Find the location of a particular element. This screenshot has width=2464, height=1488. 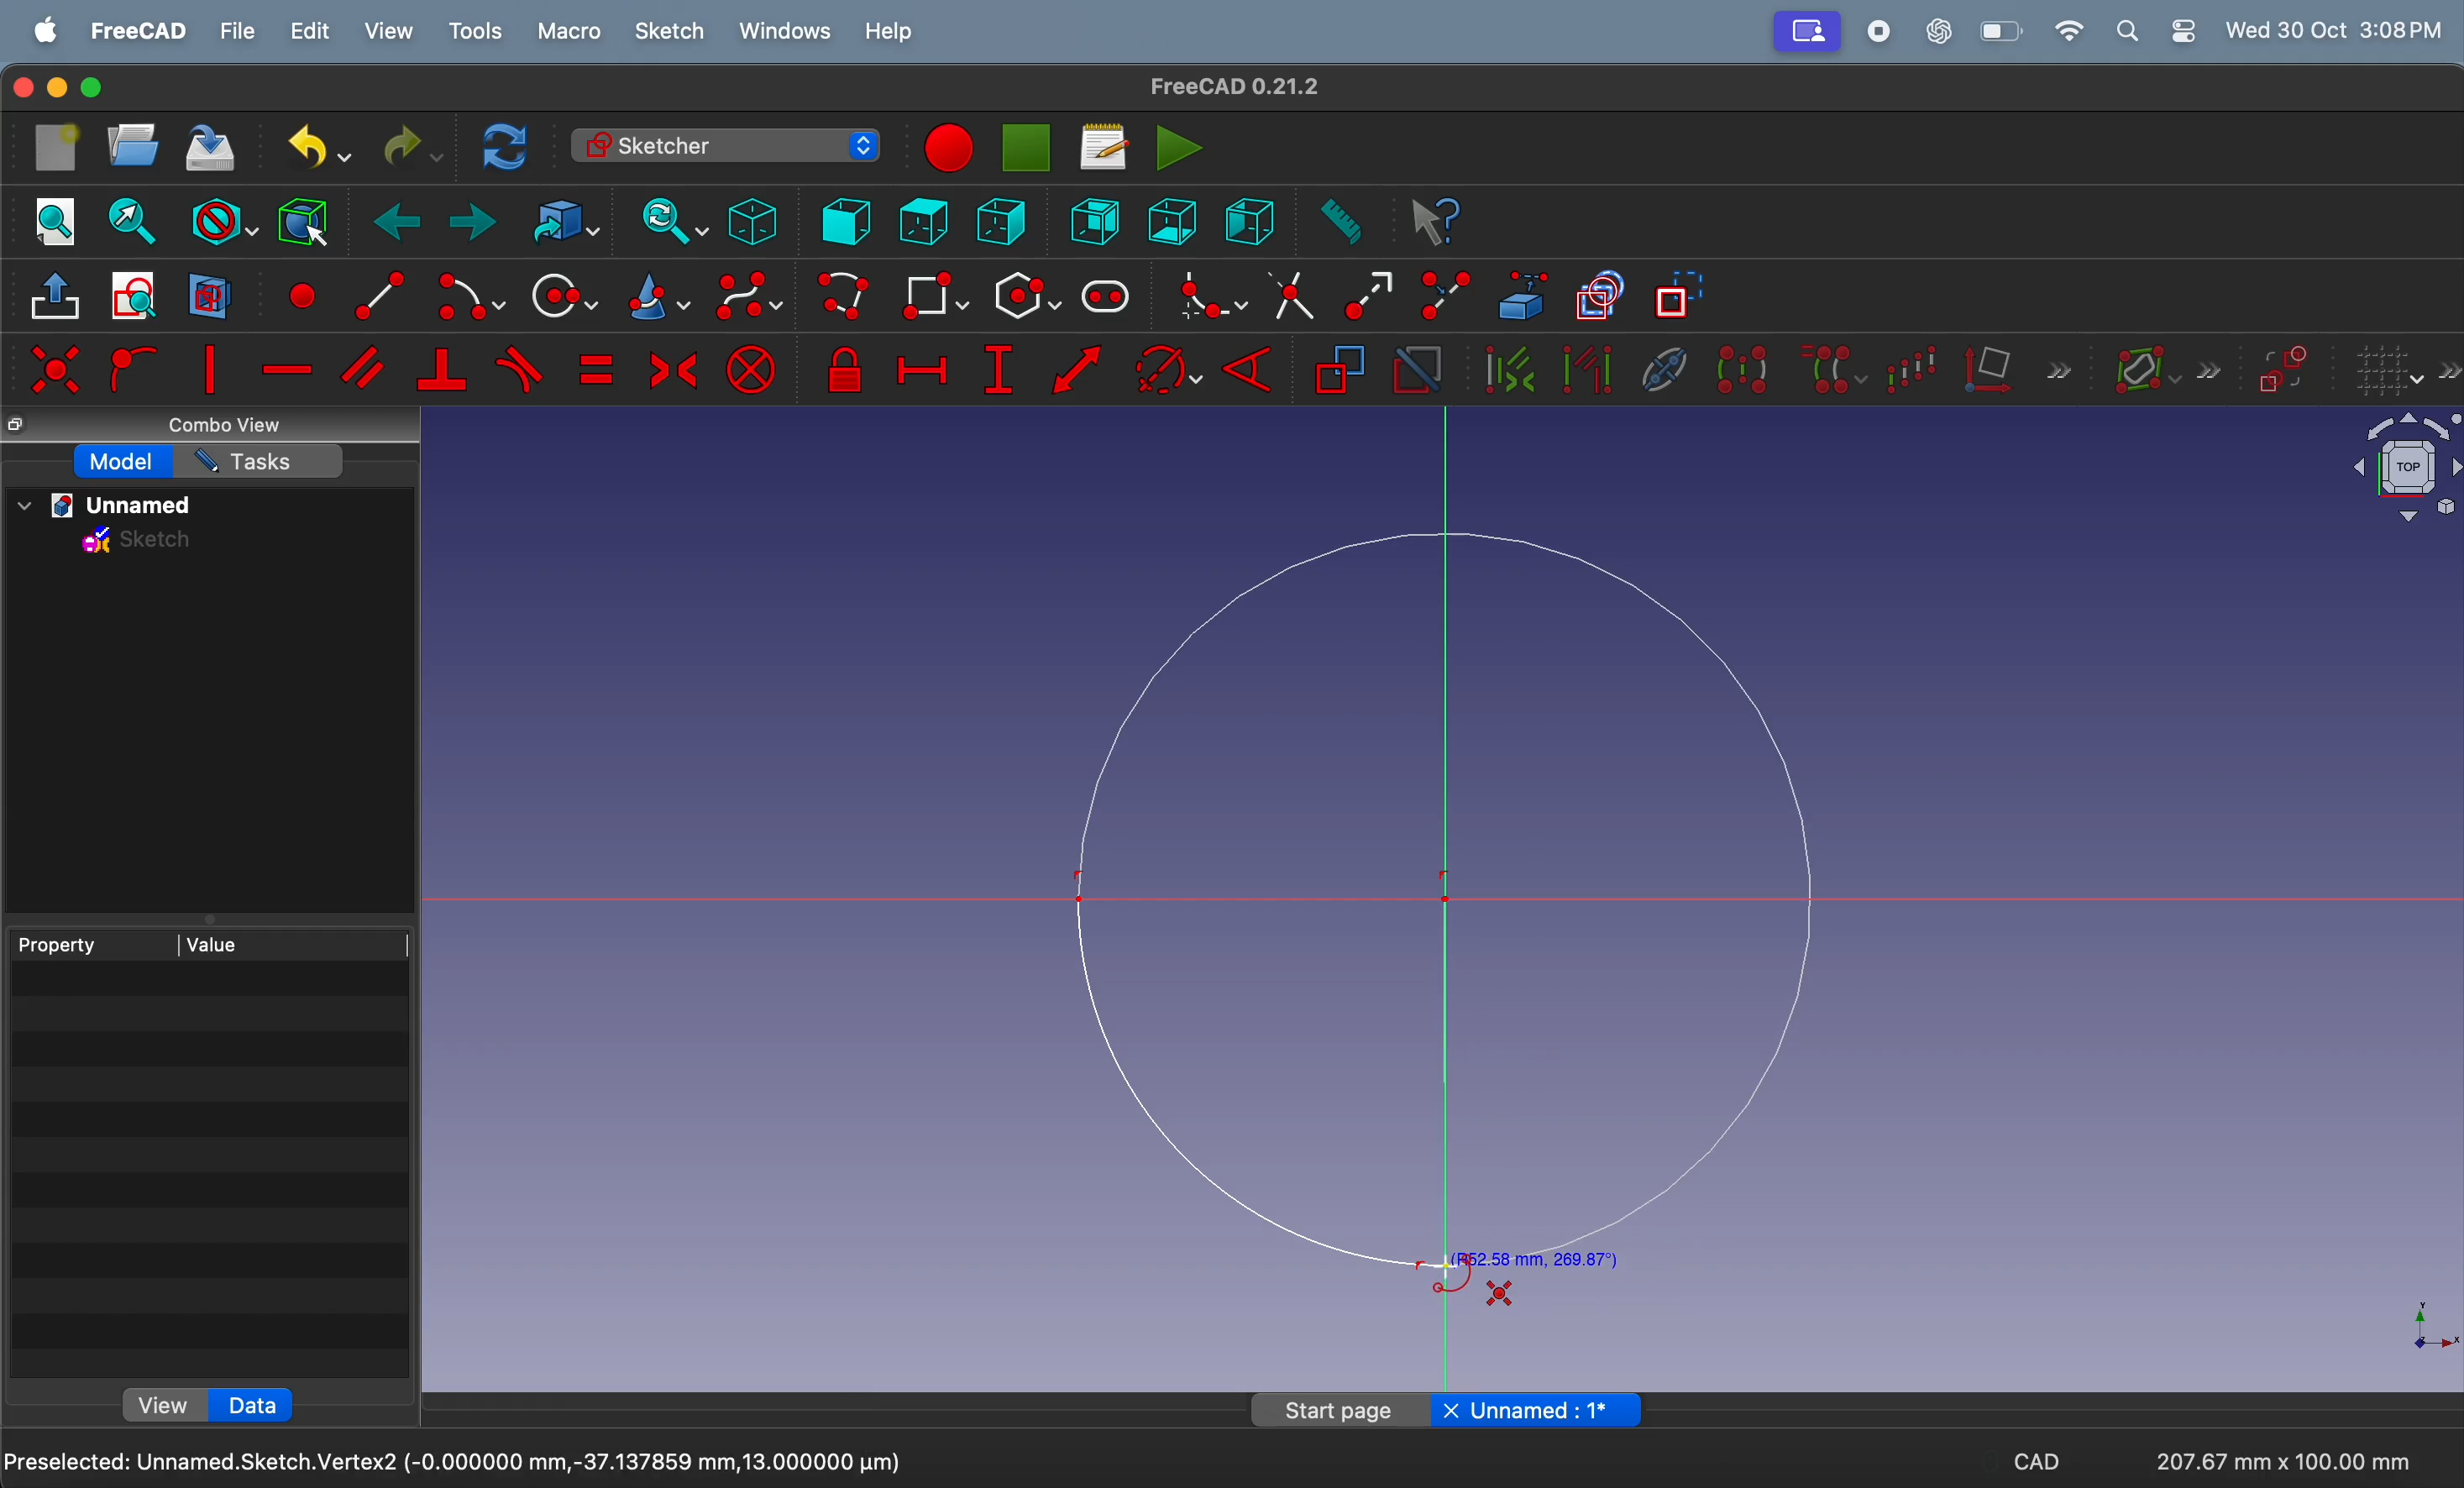

toggle copy is located at coordinates (1601, 298).